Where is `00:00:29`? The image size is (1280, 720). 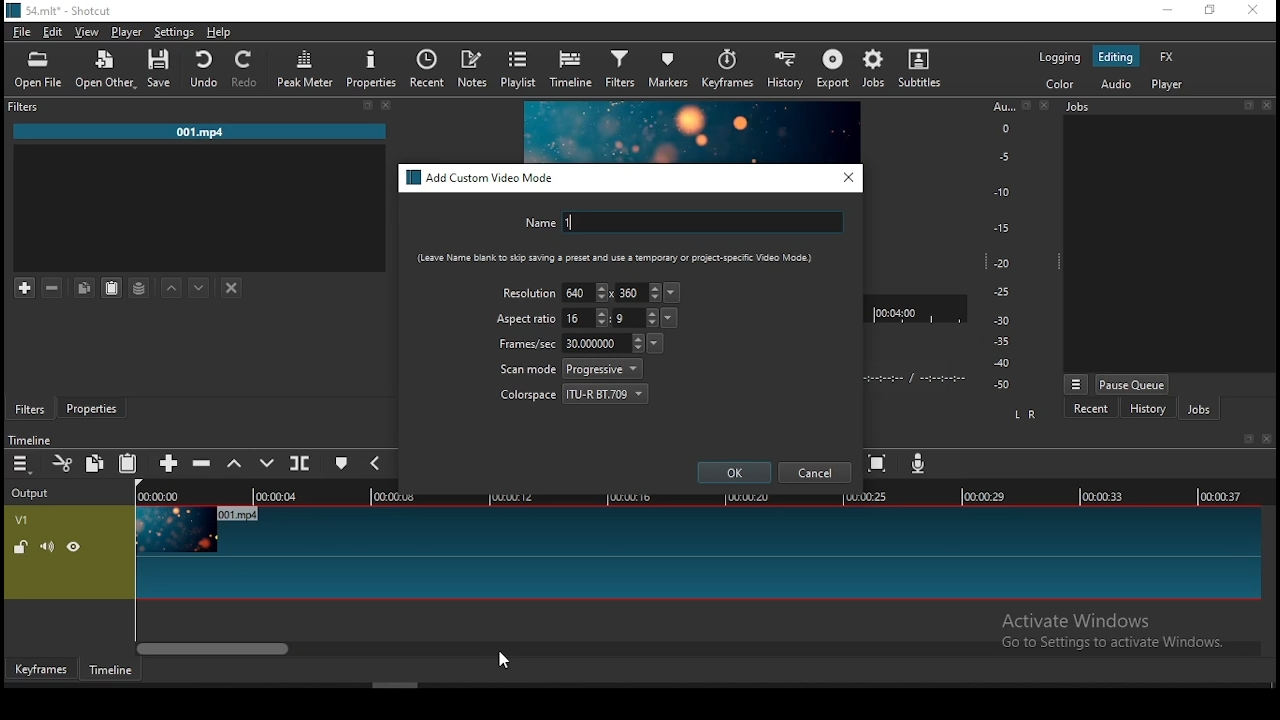
00:00:29 is located at coordinates (987, 496).